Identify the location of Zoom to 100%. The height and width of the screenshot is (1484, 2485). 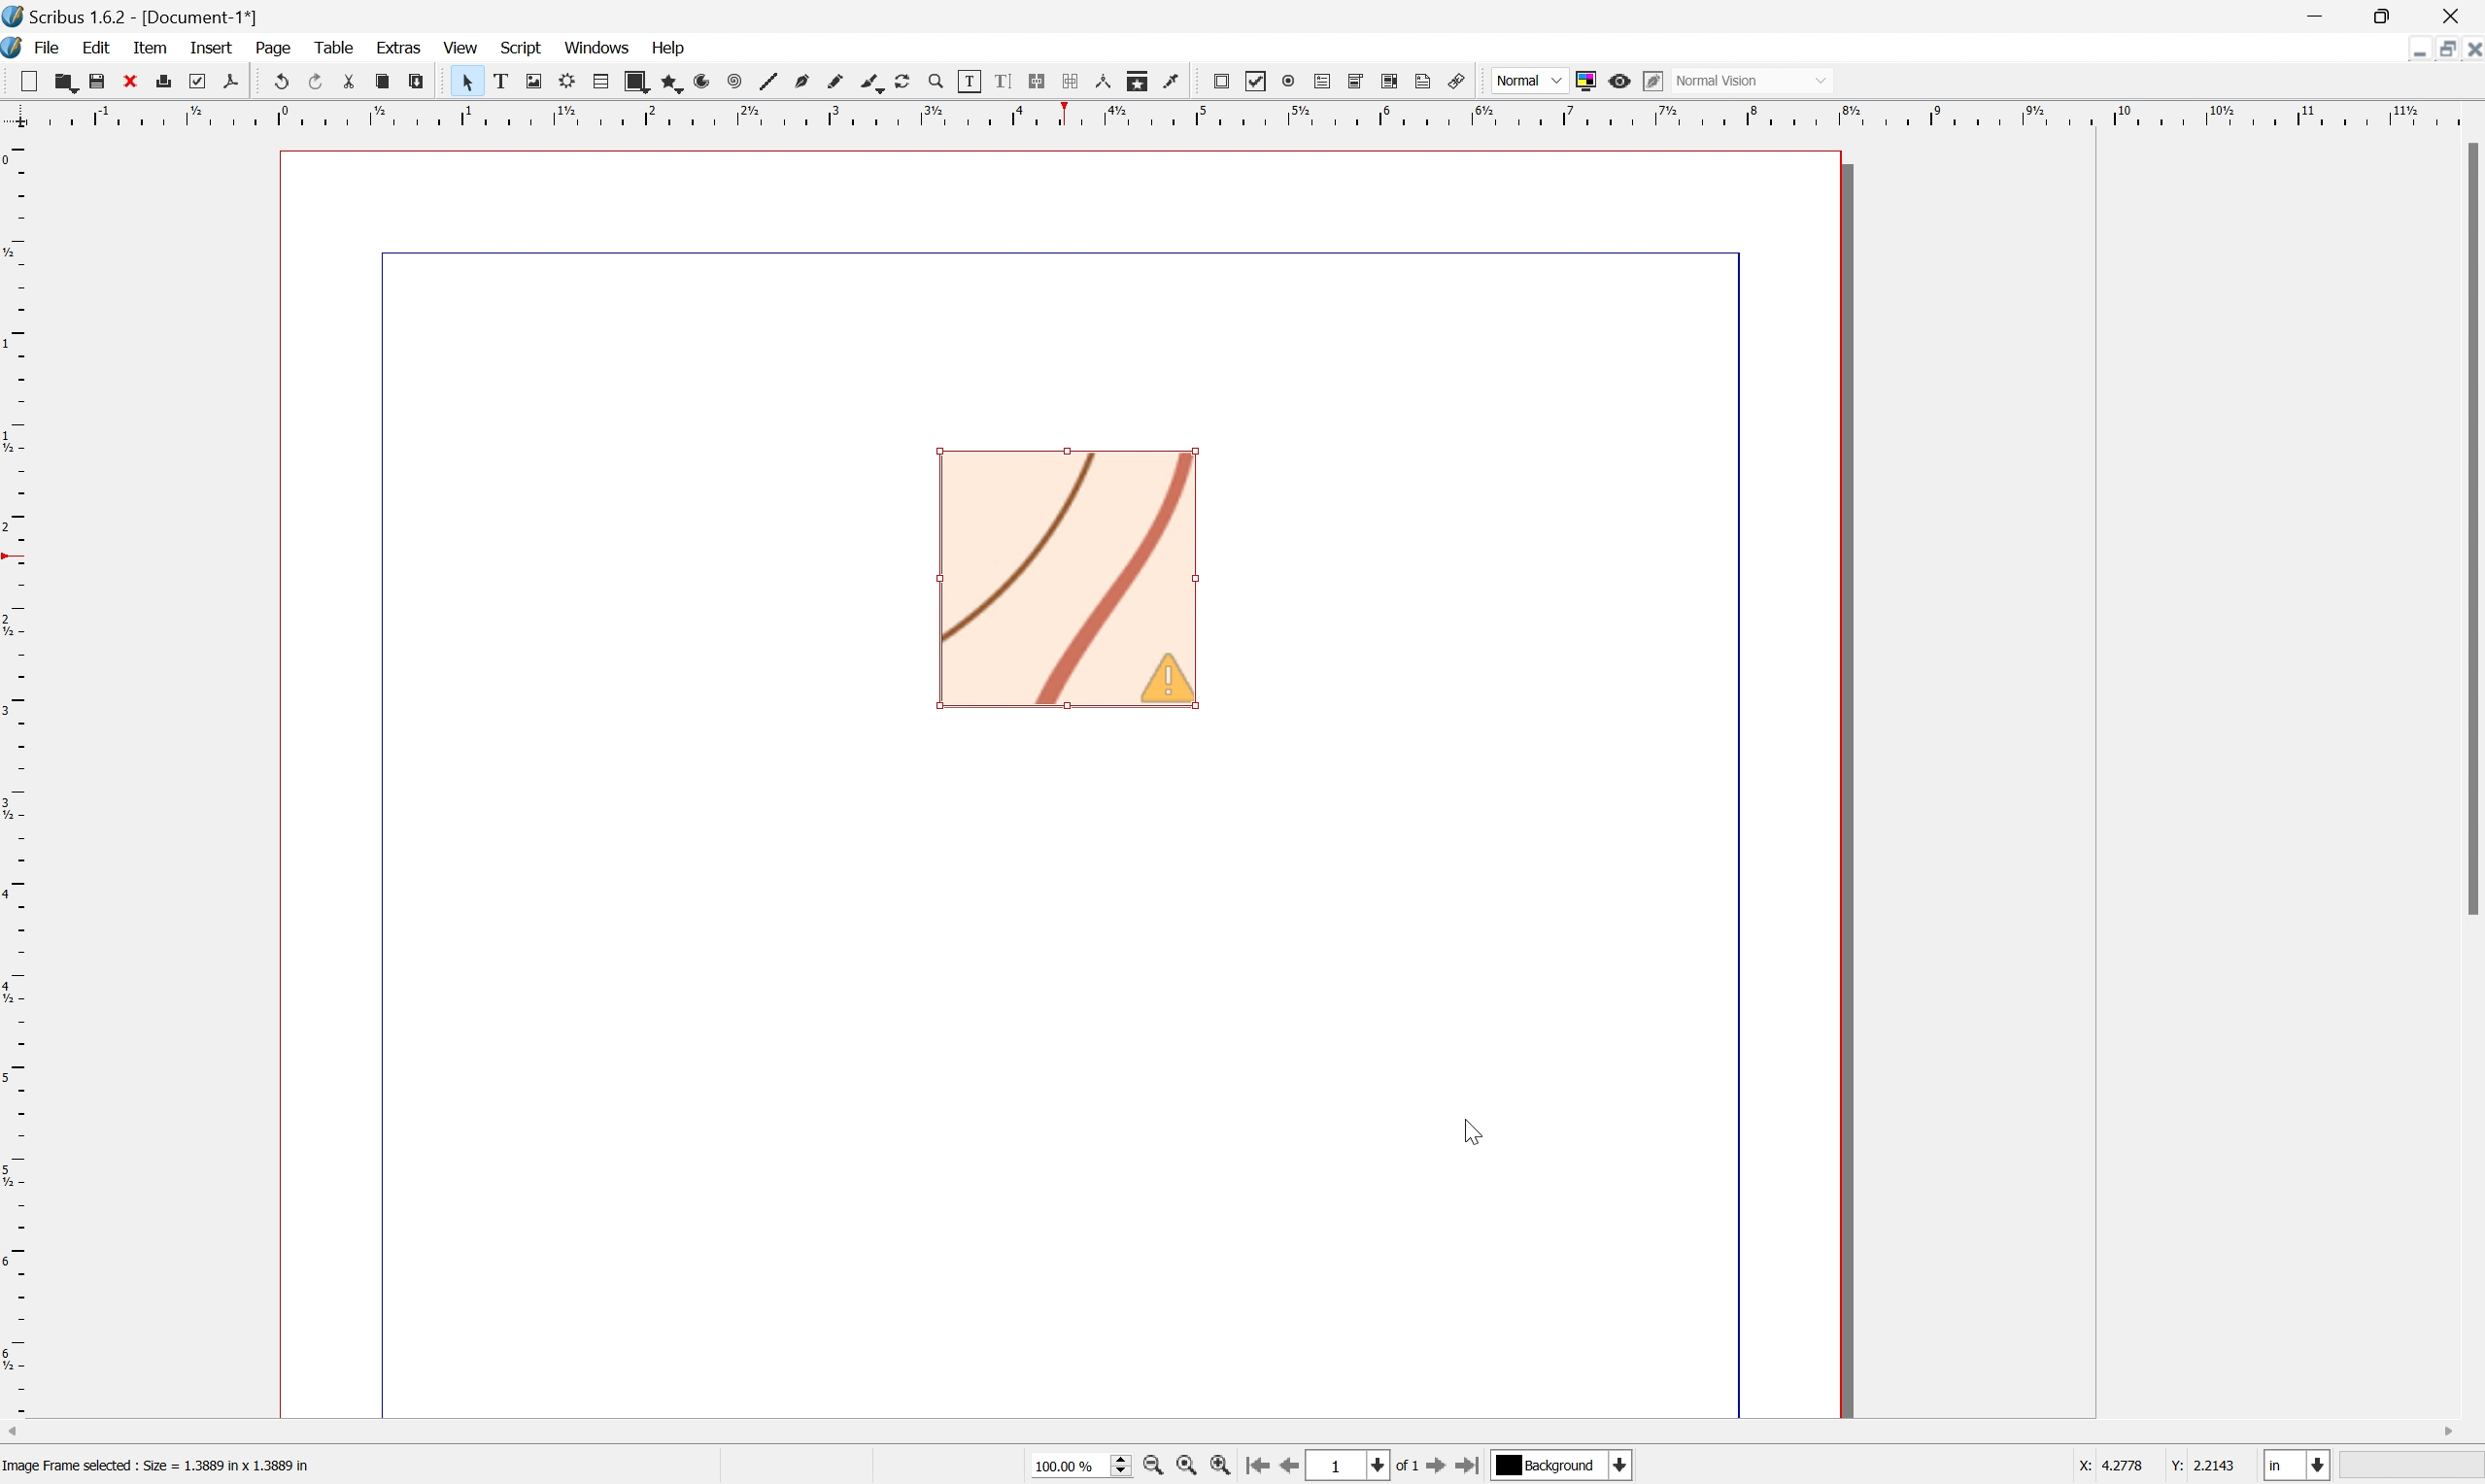
(1190, 1467).